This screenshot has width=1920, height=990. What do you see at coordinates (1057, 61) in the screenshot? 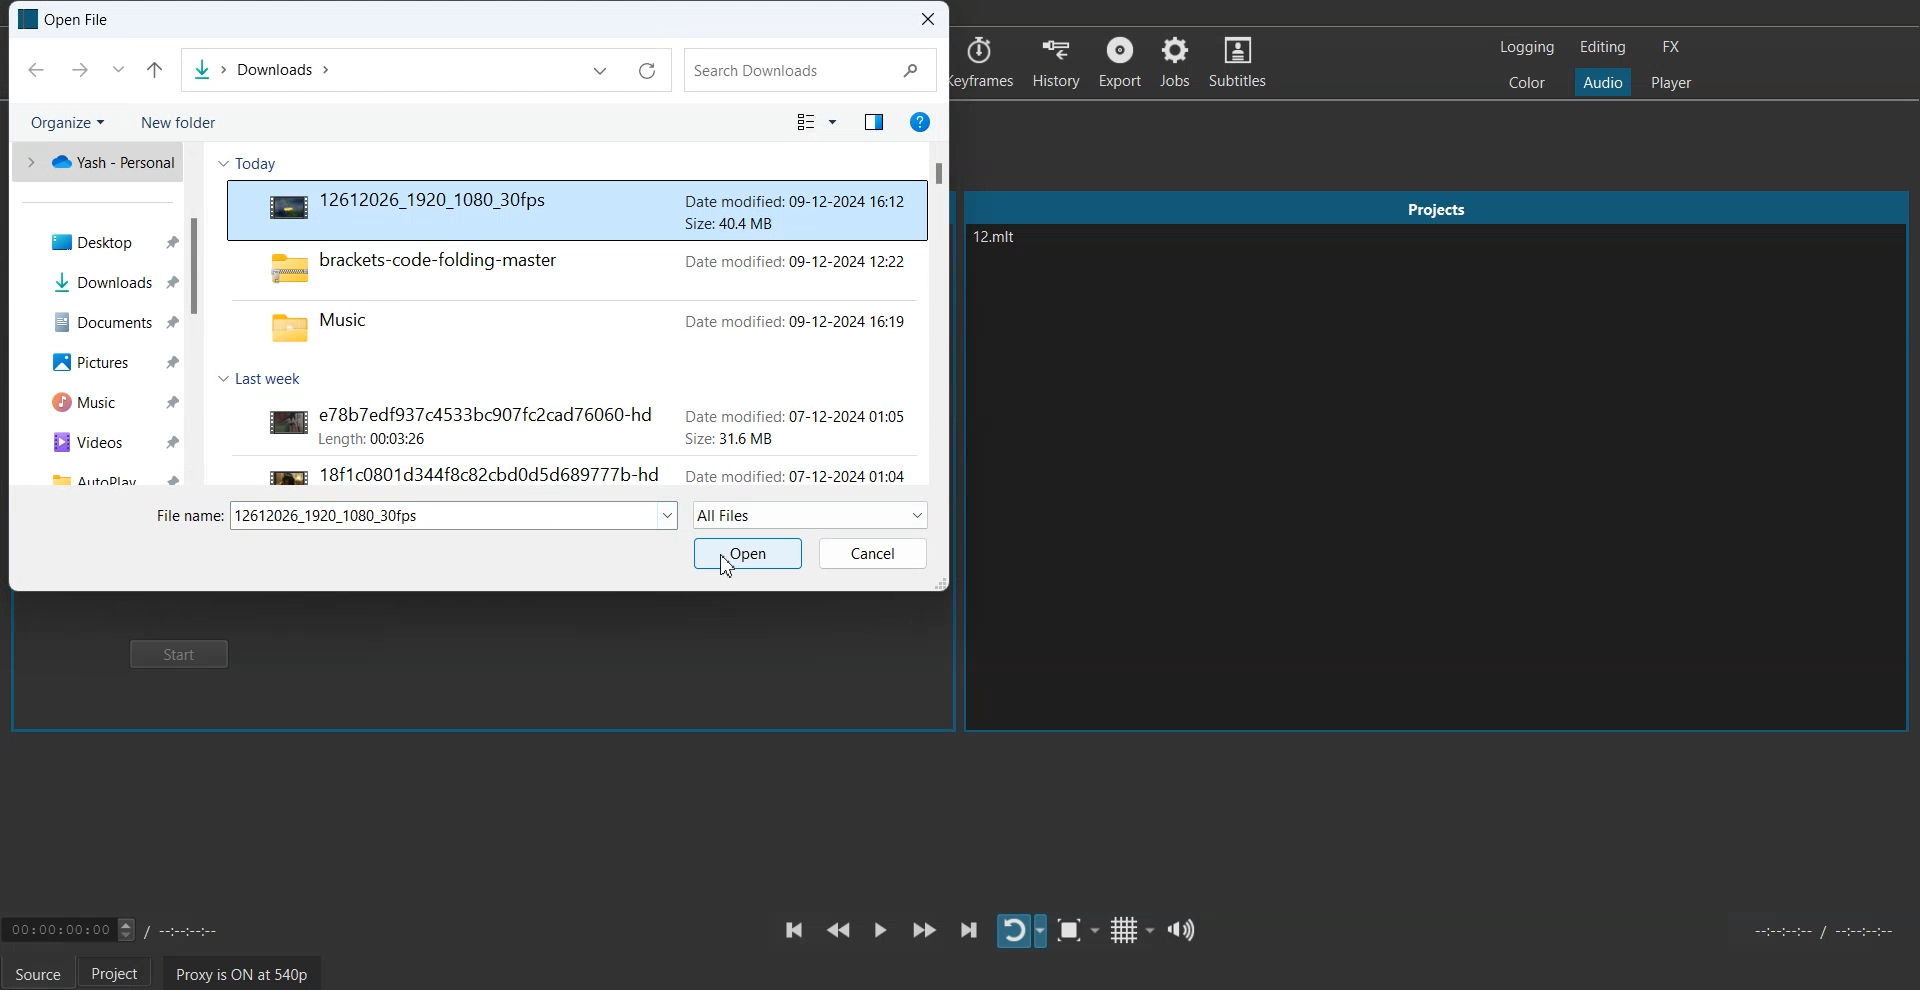
I see `History` at bounding box center [1057, 61].